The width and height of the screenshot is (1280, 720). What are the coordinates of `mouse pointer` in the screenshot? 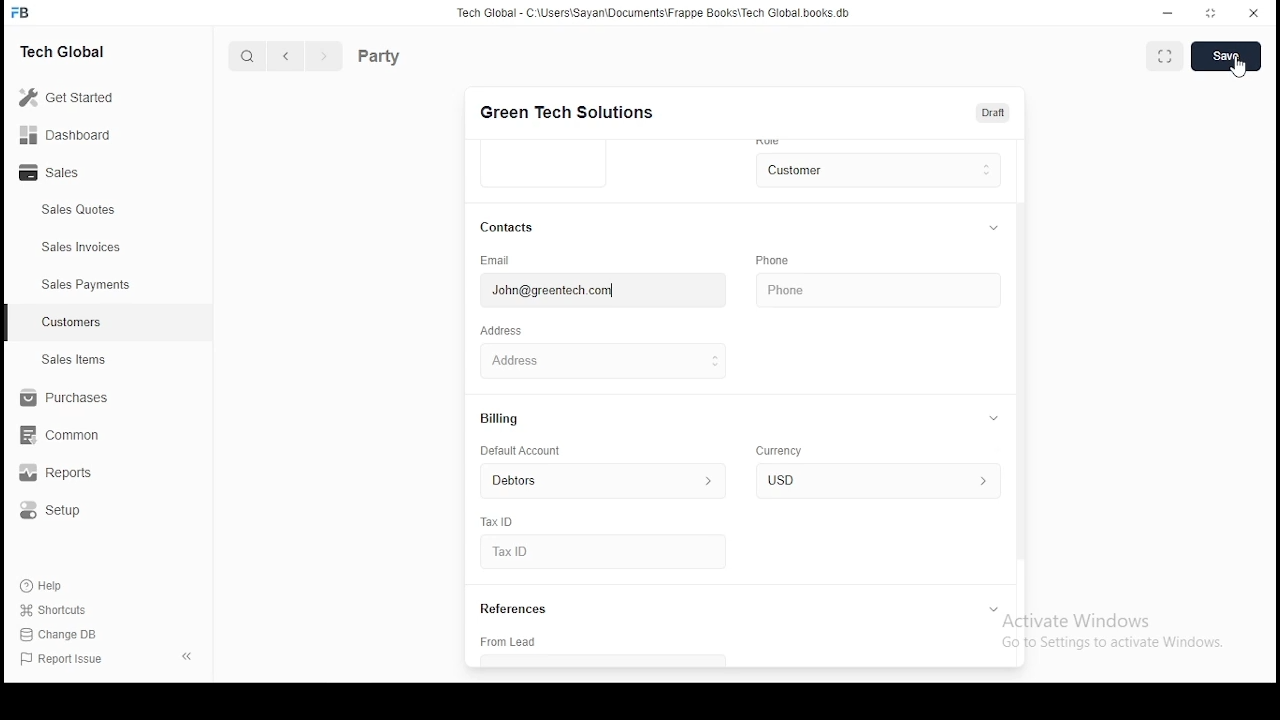 It's located at (1237, 68).